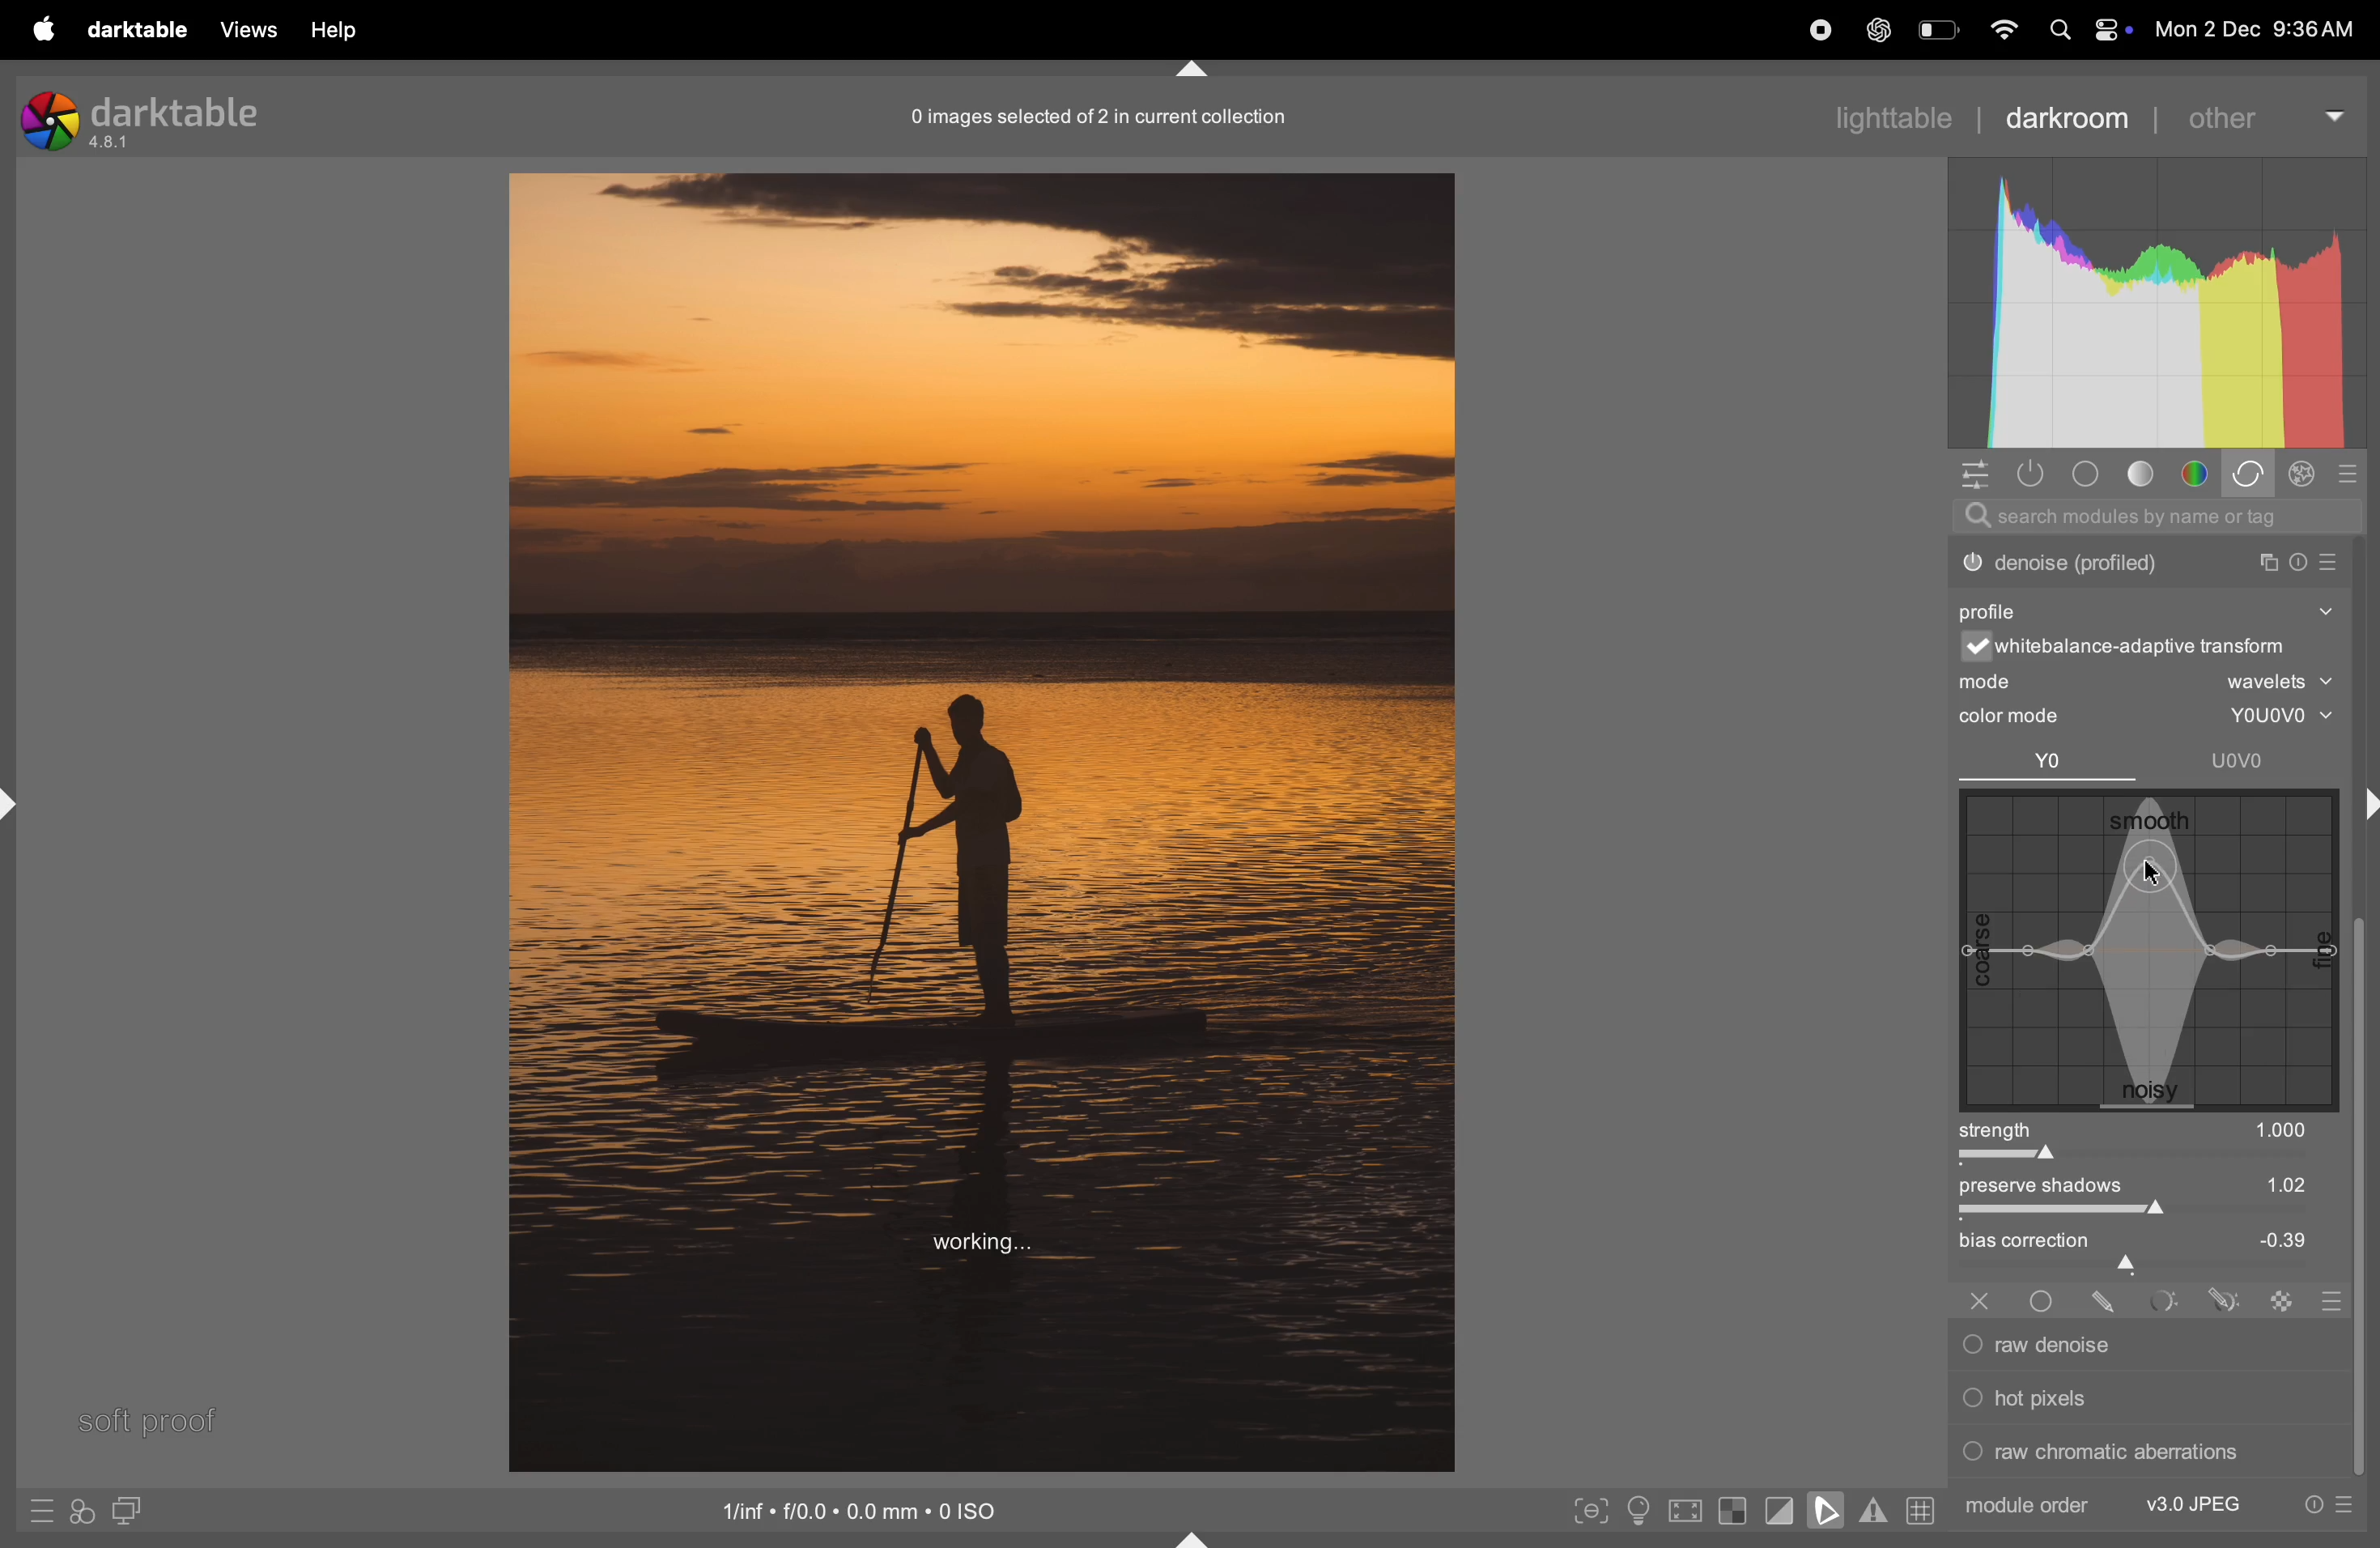 The image size is (2380, 1548). What do you see at coordinates (2362, 1200) in the screenshot?
I see `task bar` at bounding box center [2362, 1200].